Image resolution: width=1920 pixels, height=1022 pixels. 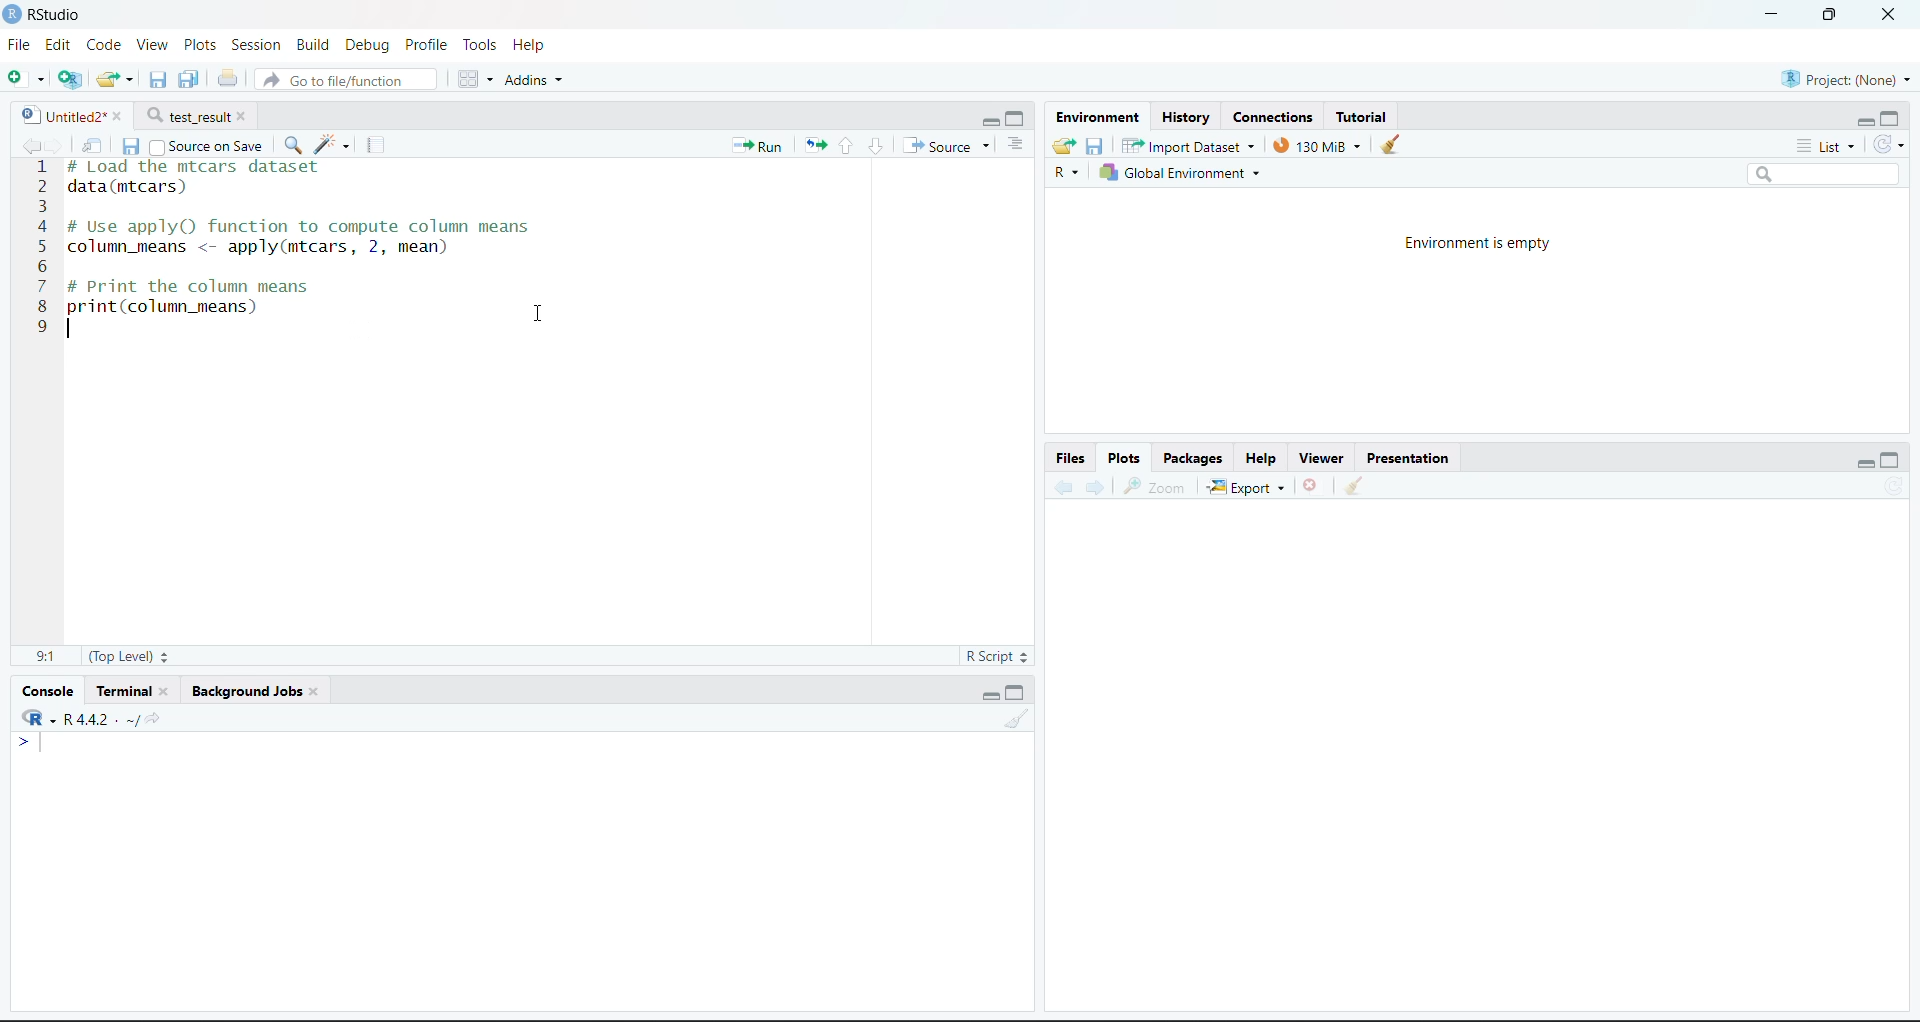 I want to click on Cursor, so click(x=544, y=315).